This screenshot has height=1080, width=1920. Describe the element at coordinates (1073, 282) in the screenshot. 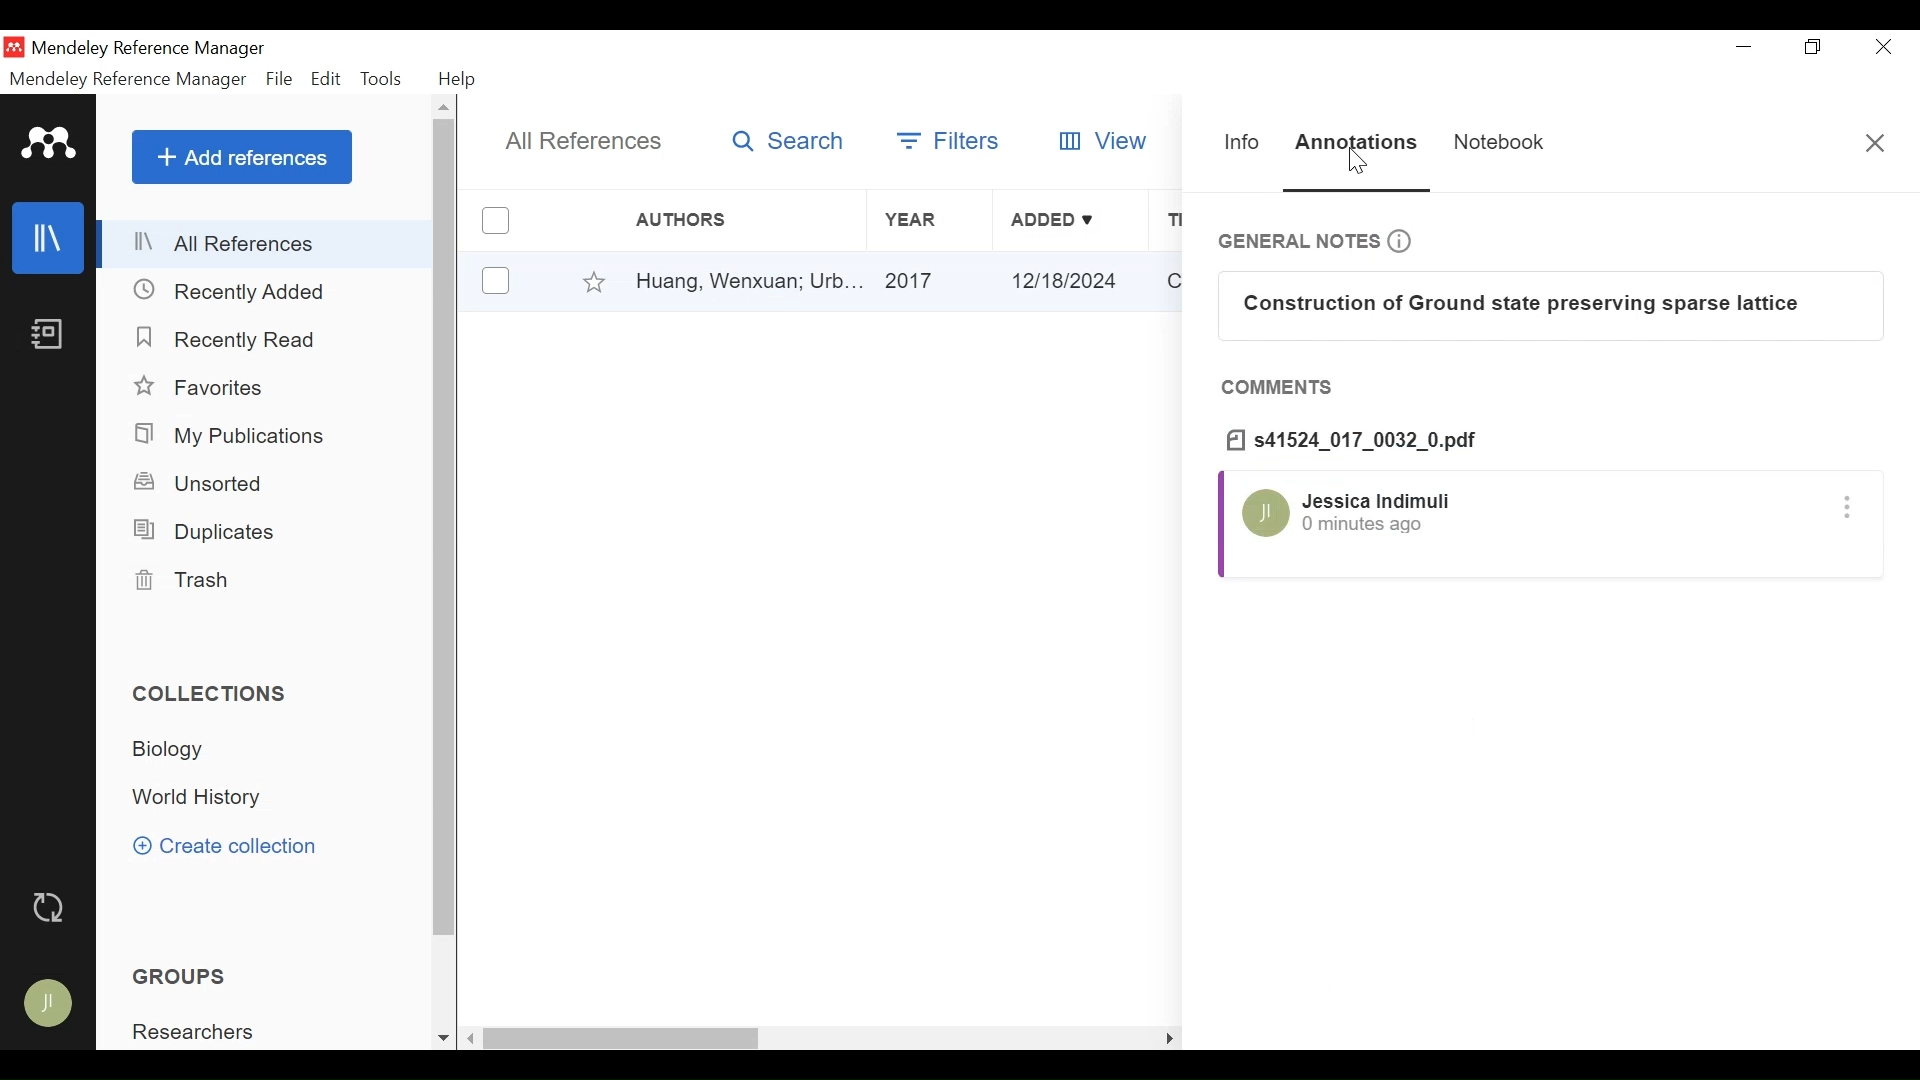

I see `12/18/2024` at that location.